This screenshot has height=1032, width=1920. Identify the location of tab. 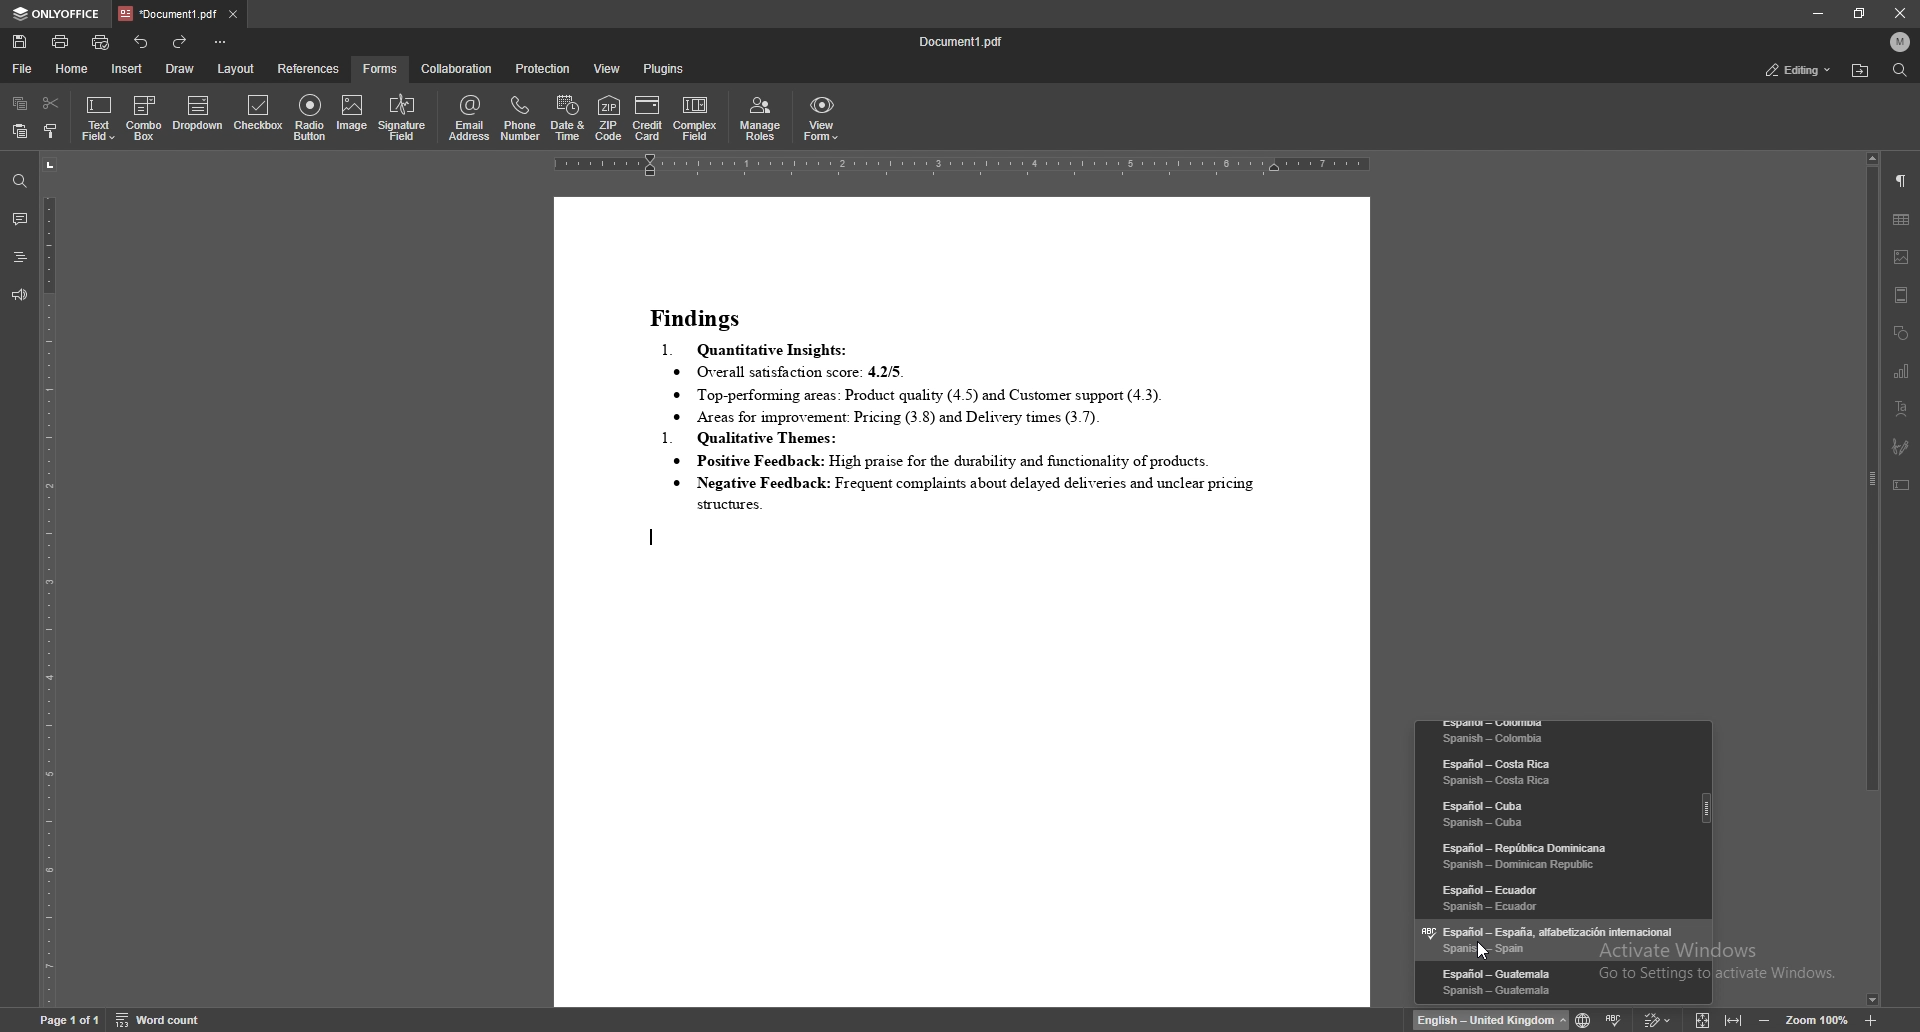
(167, 14).